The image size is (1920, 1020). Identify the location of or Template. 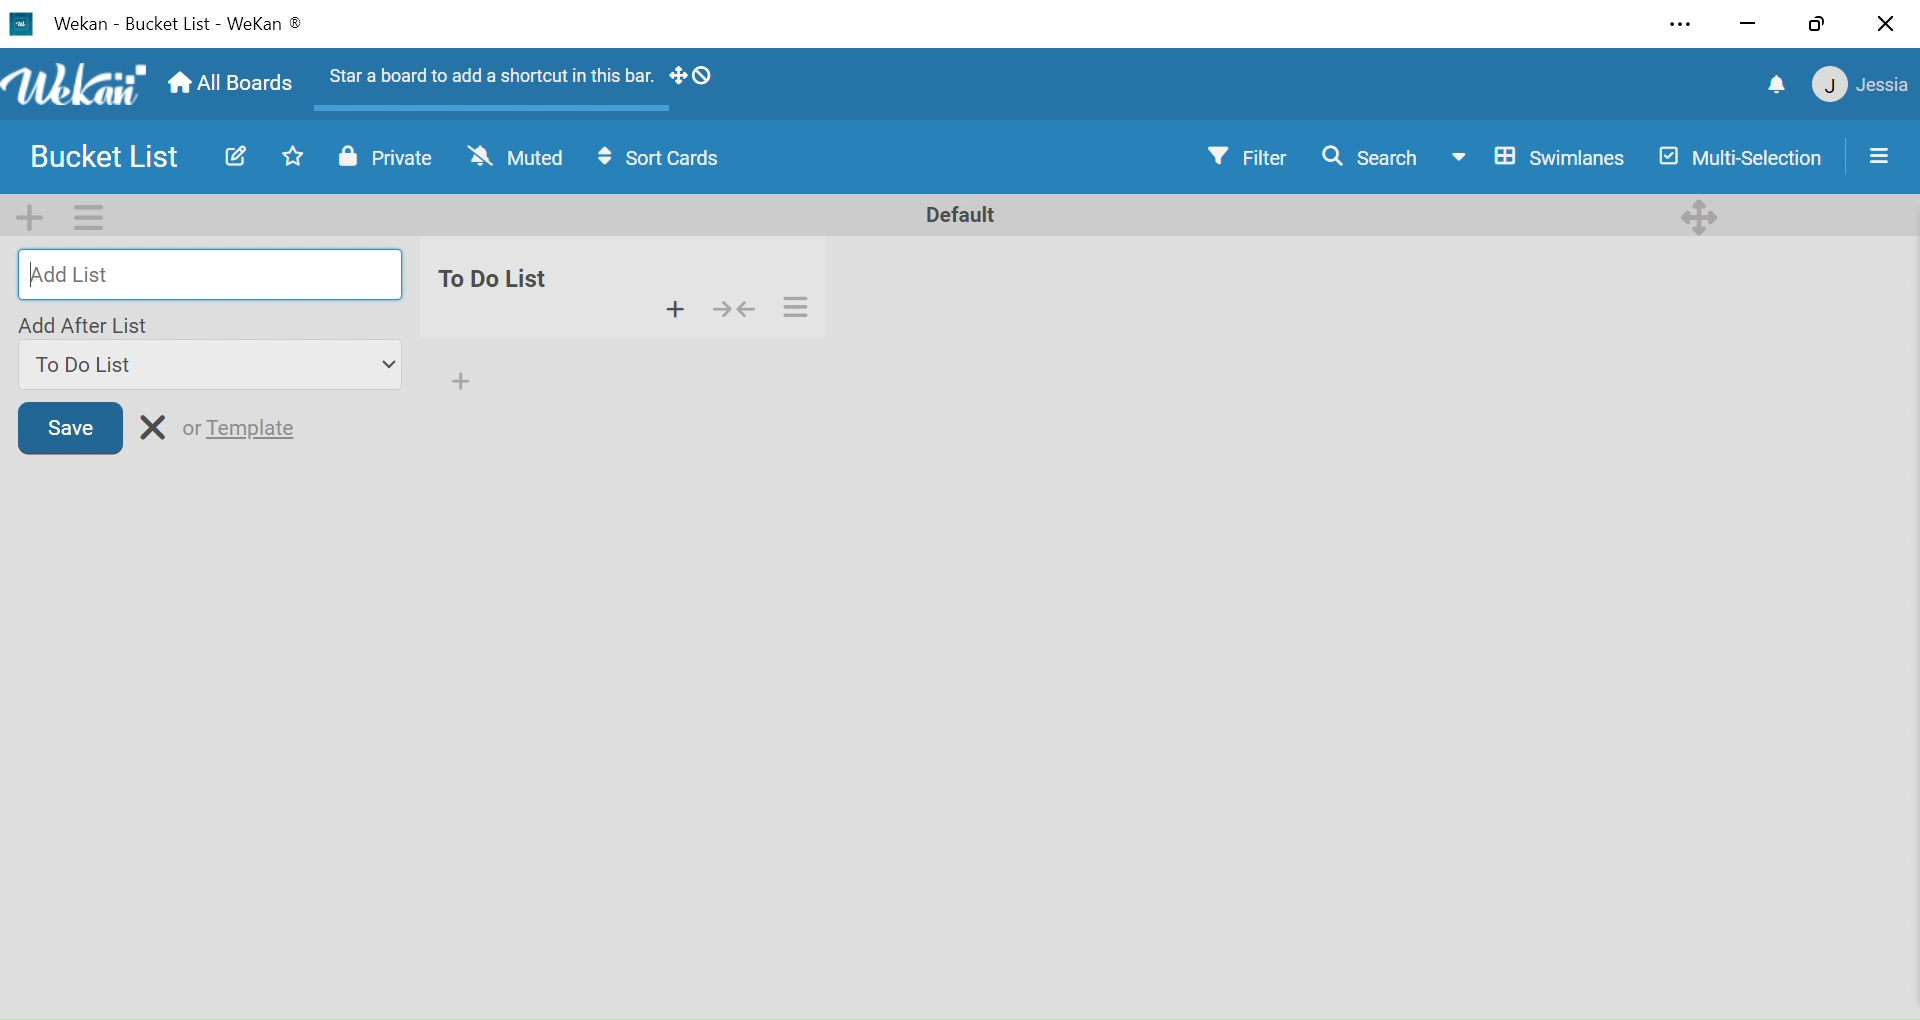
(242, 426).